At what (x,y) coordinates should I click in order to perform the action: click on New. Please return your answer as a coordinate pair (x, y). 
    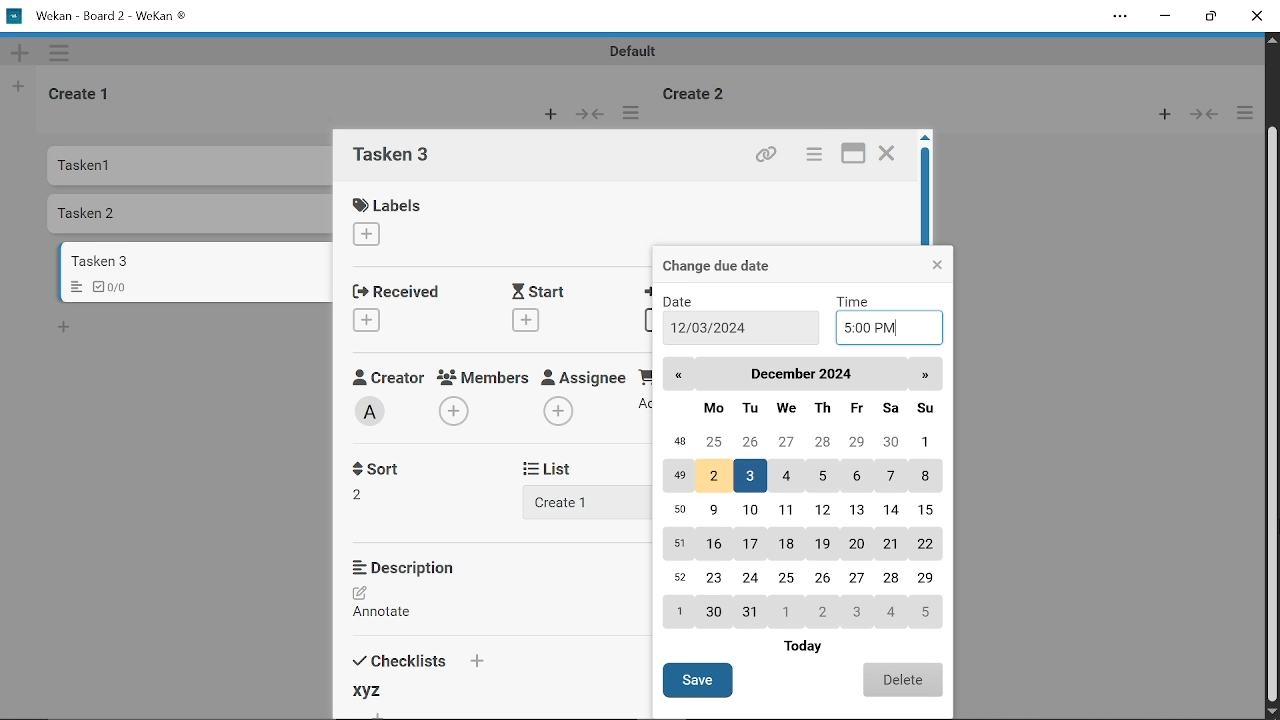
    Looking at the image, I should click on (19, 52).